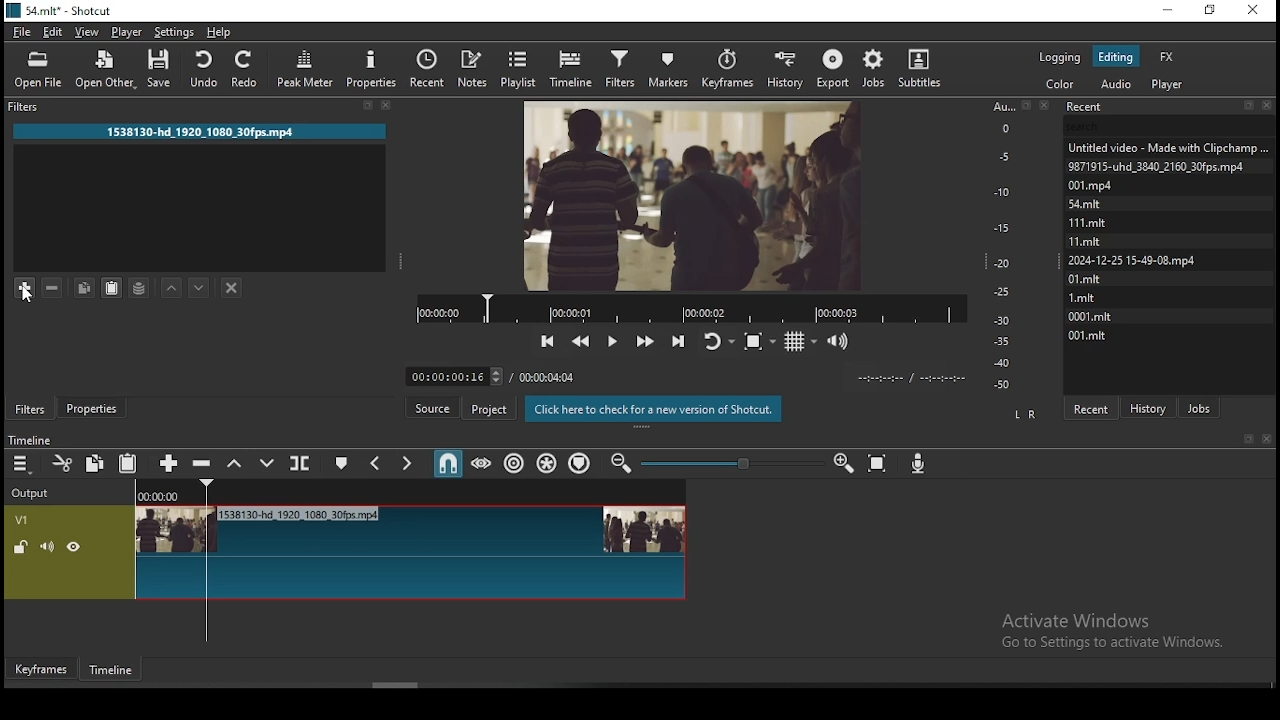  I want to click on export, so click(835, 67).